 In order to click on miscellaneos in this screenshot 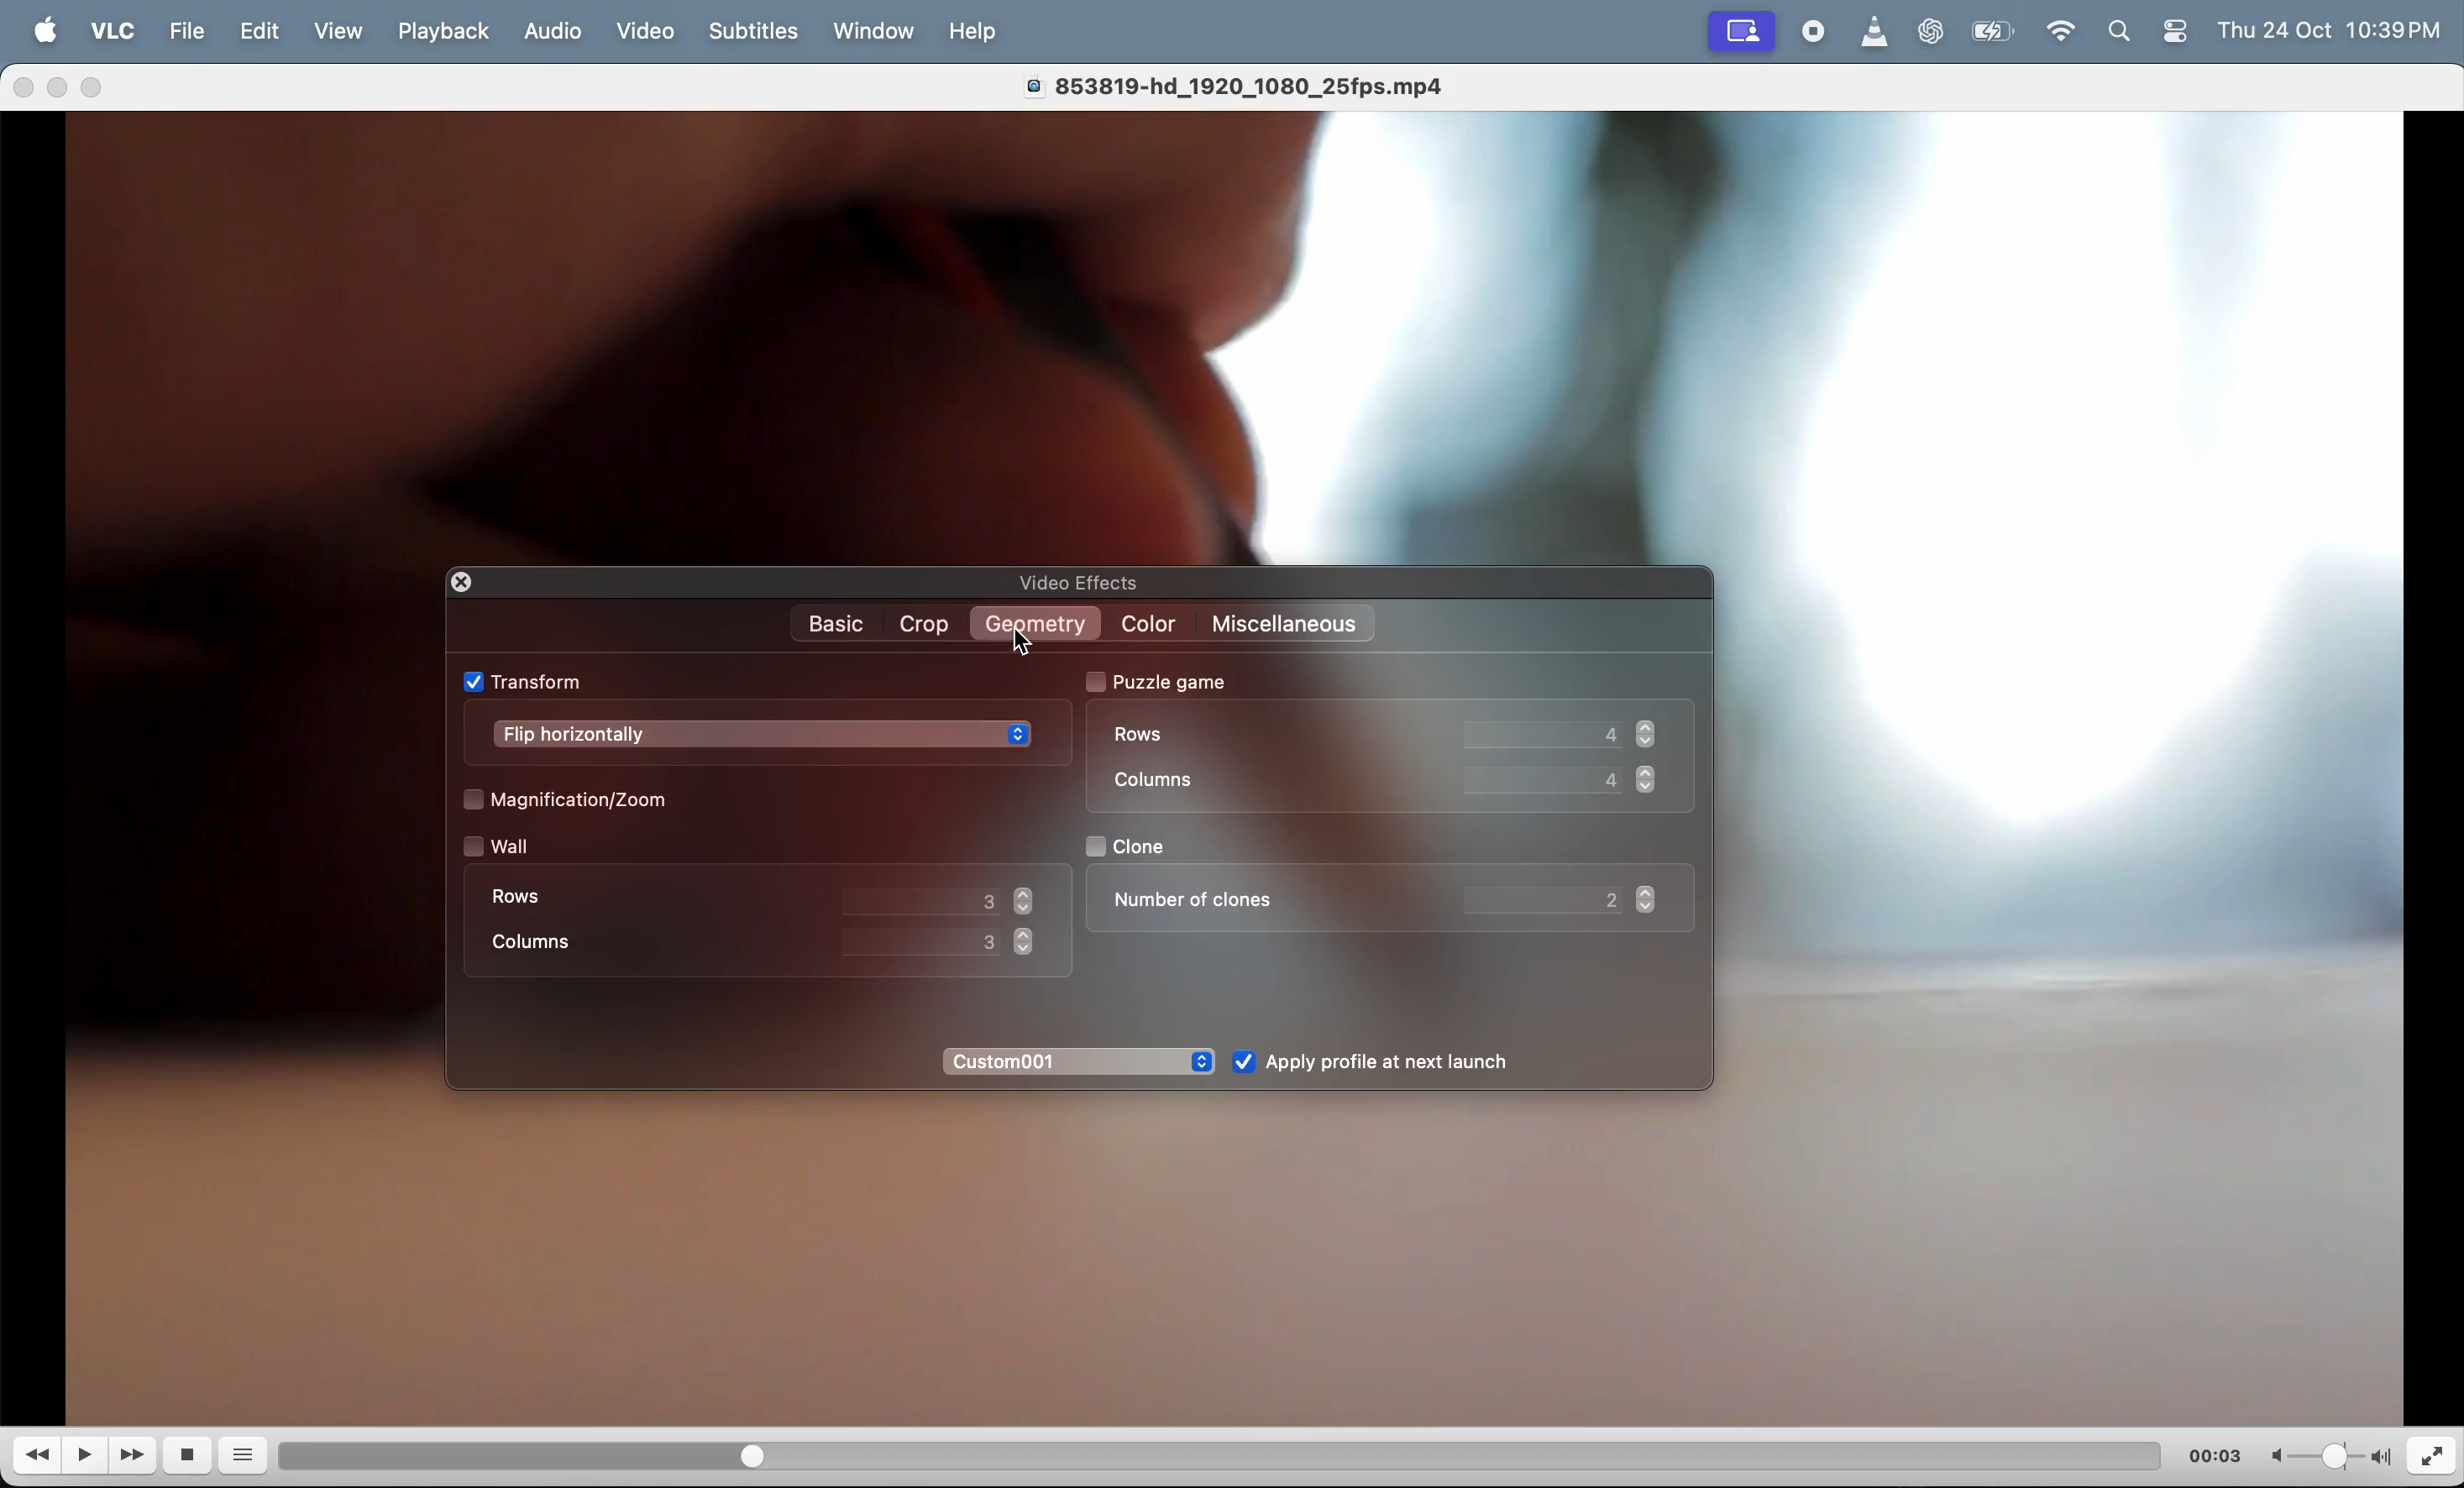, I will do `click(1291, 626)`.